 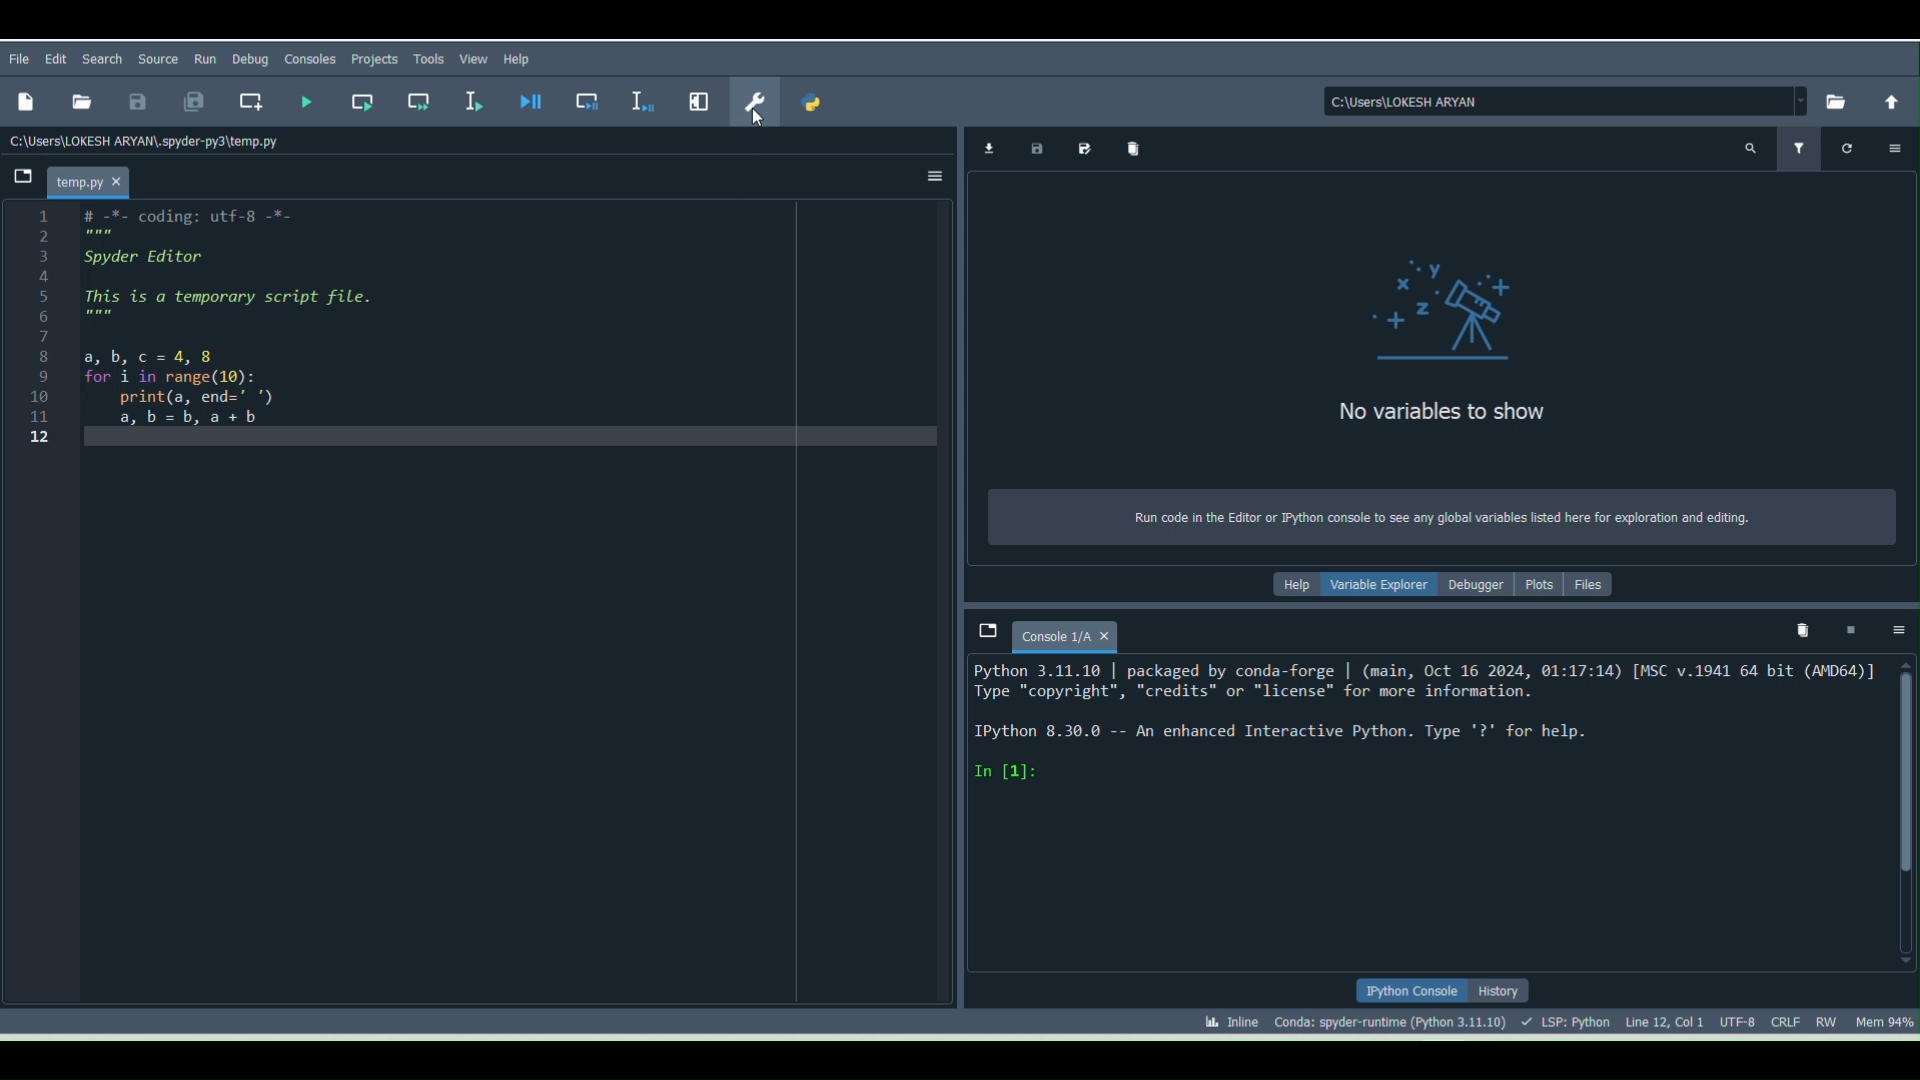 What do you see at coordinates (1502, 991) in the screenshot?
I see `History` at bounding box center [1502, 991].